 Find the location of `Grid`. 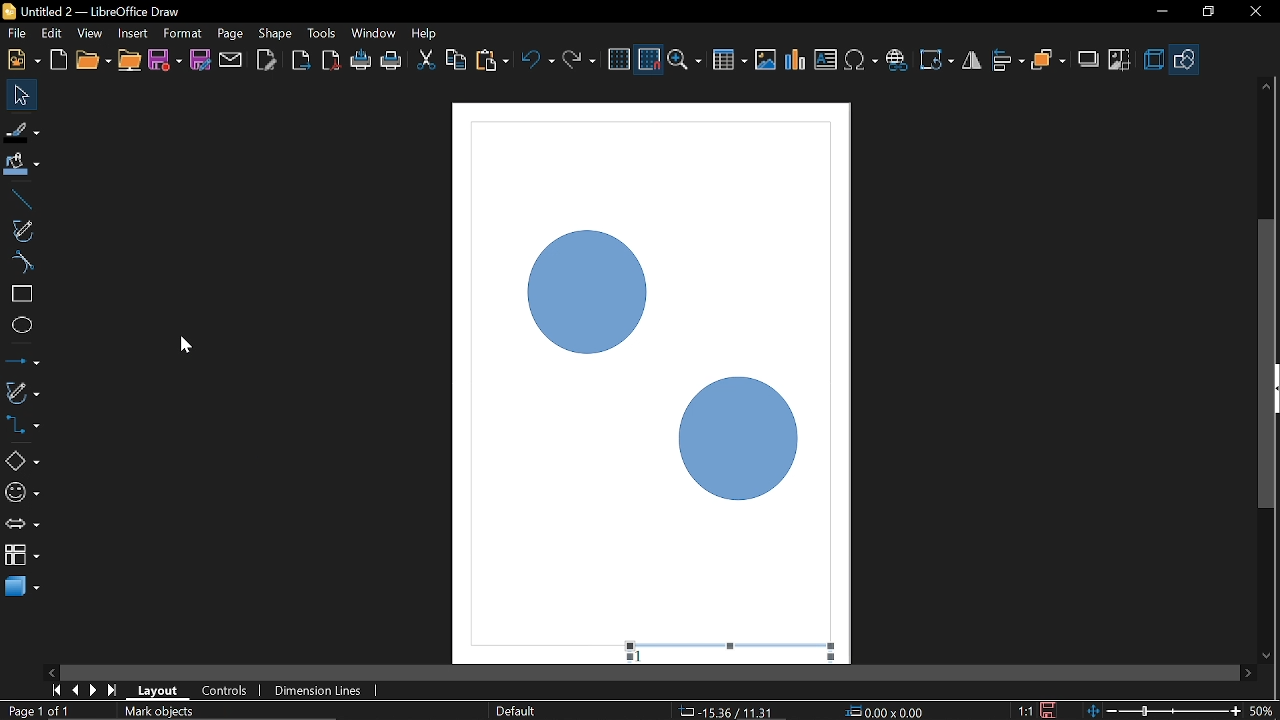

Grid is located at coordinates (619, 60).